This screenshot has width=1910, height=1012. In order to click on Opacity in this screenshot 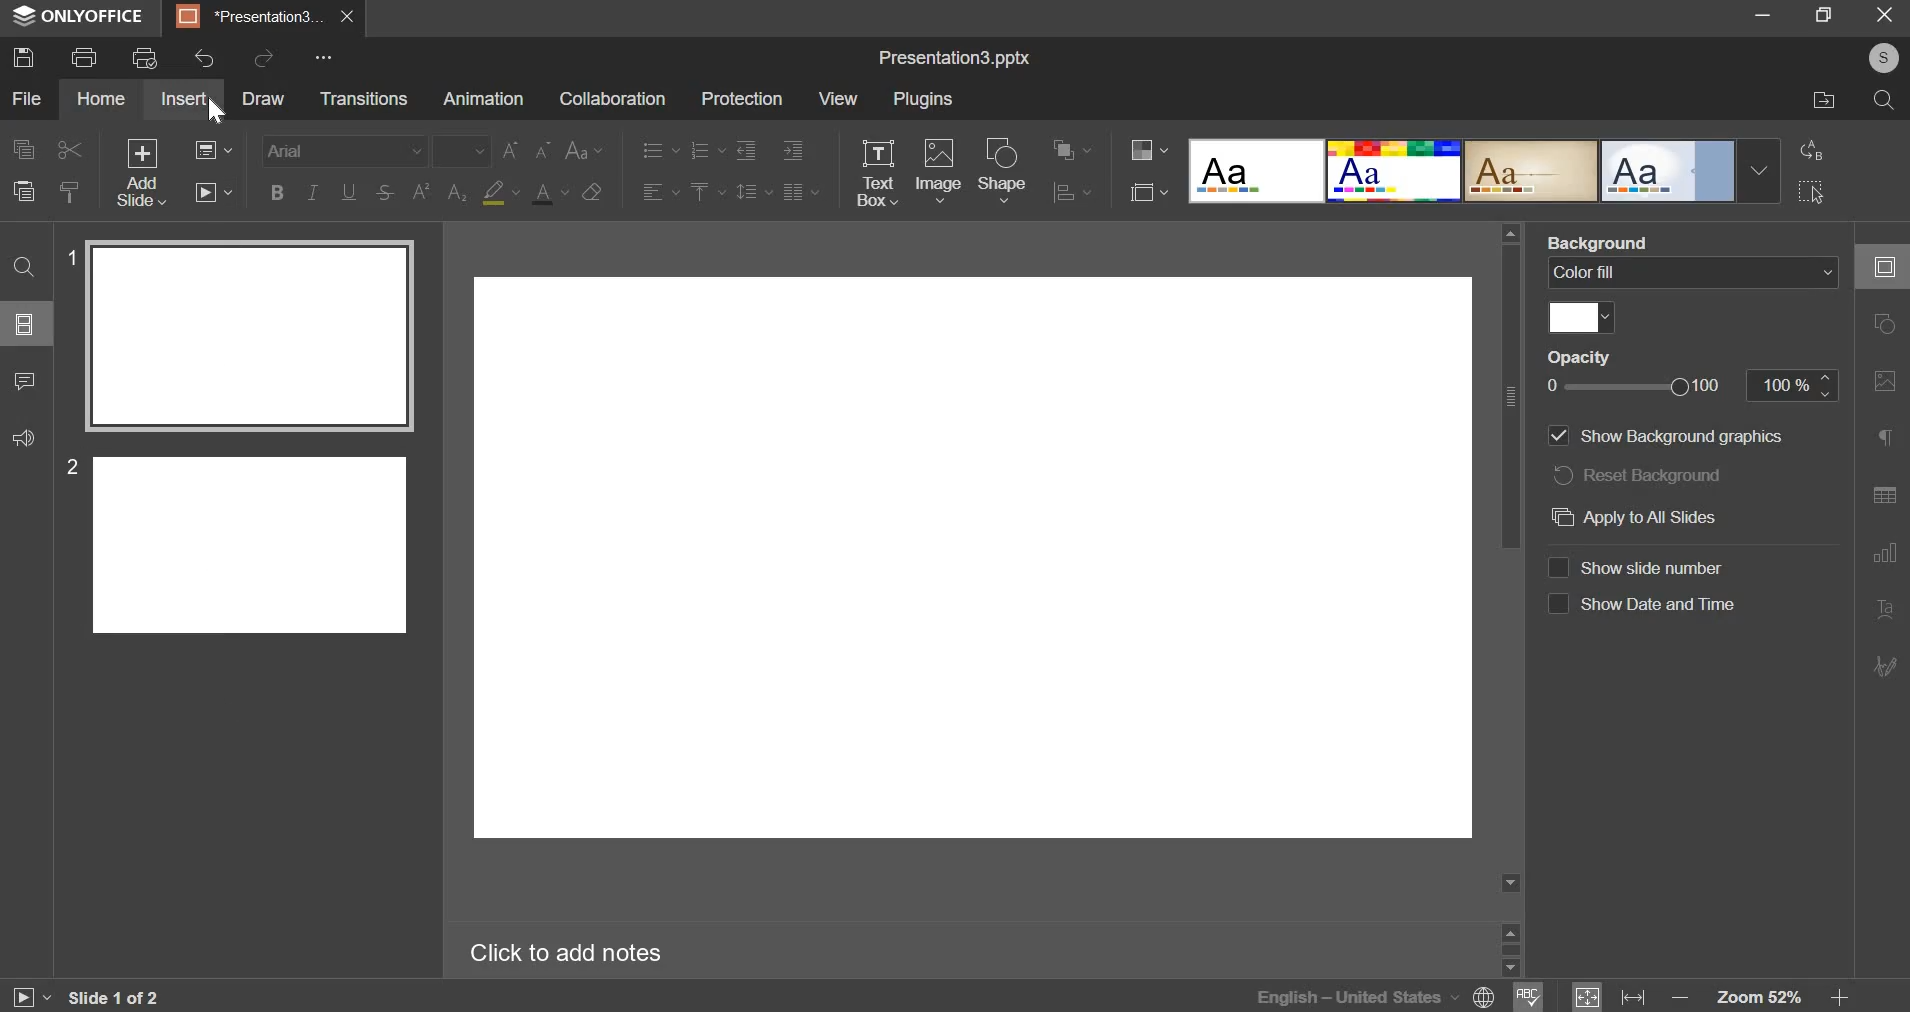, I will do `click(1579, 356)`.